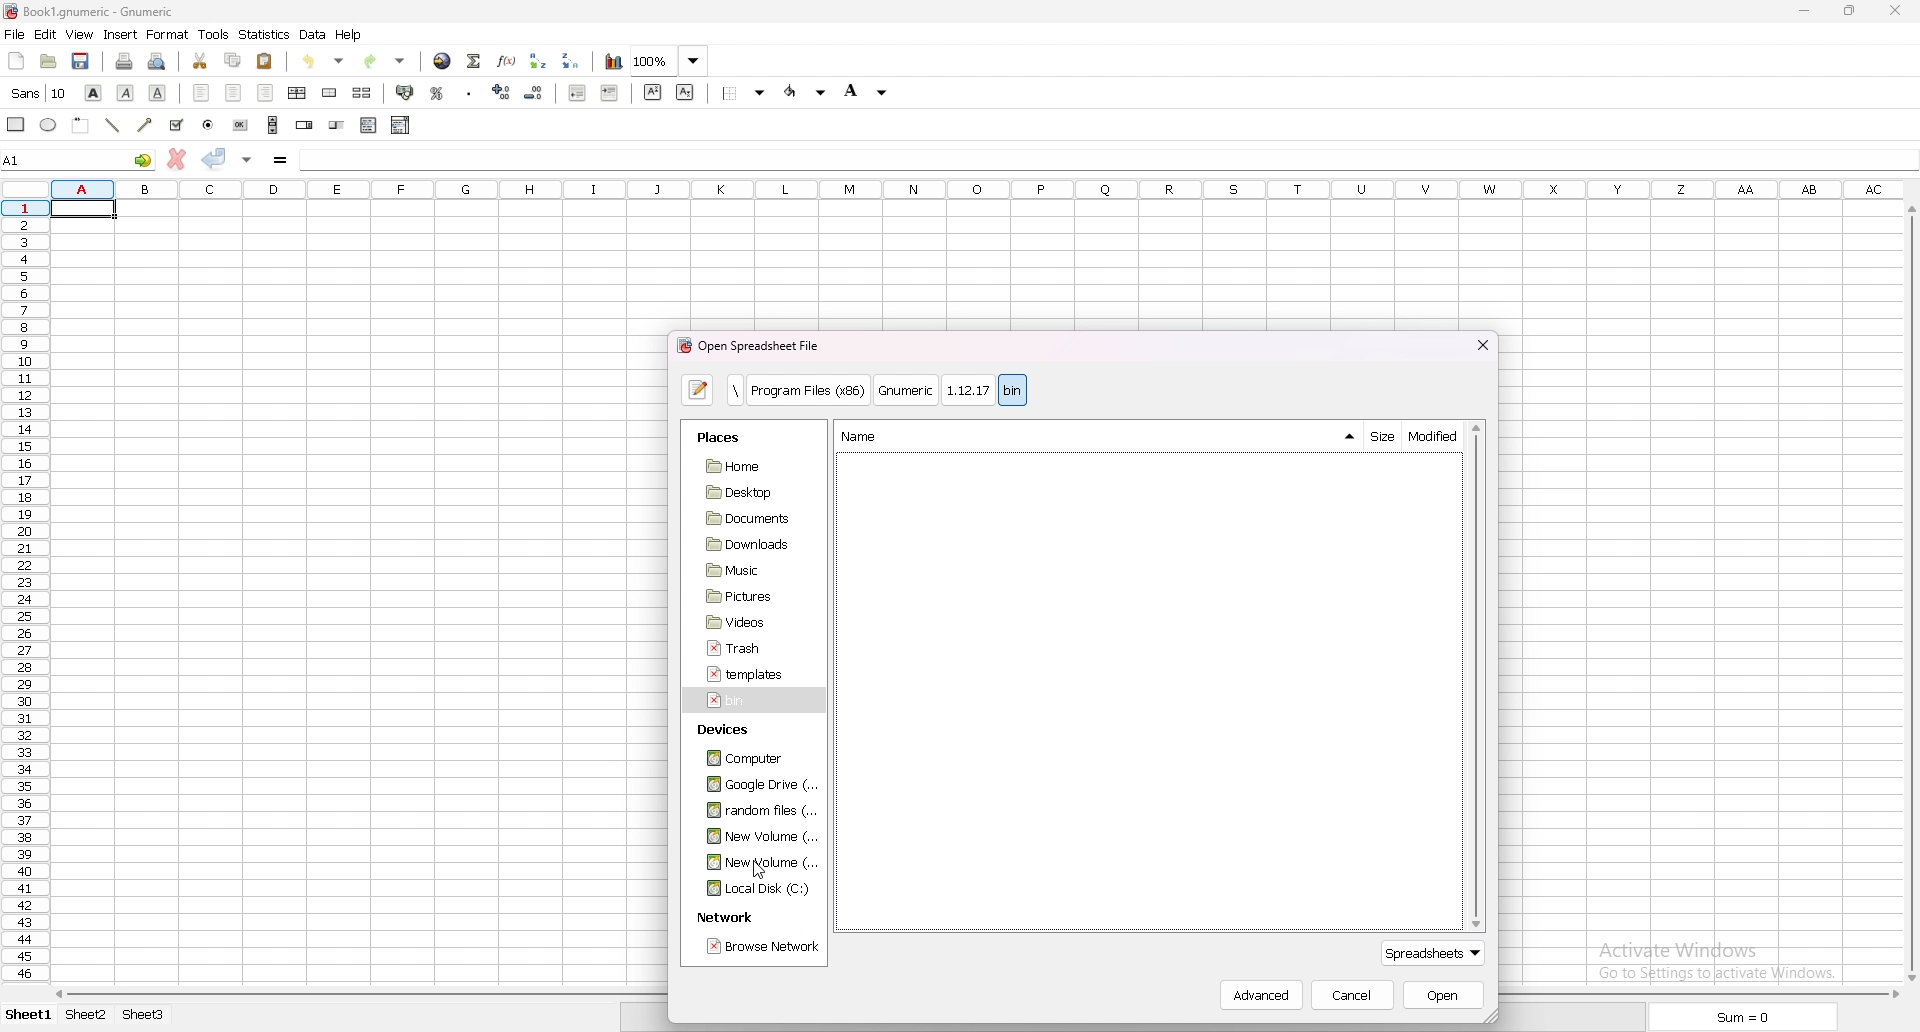 The image size is (1920, 1032). Describe the element at coordinates (113, 125) in the screenshot. I see `line` at that location.